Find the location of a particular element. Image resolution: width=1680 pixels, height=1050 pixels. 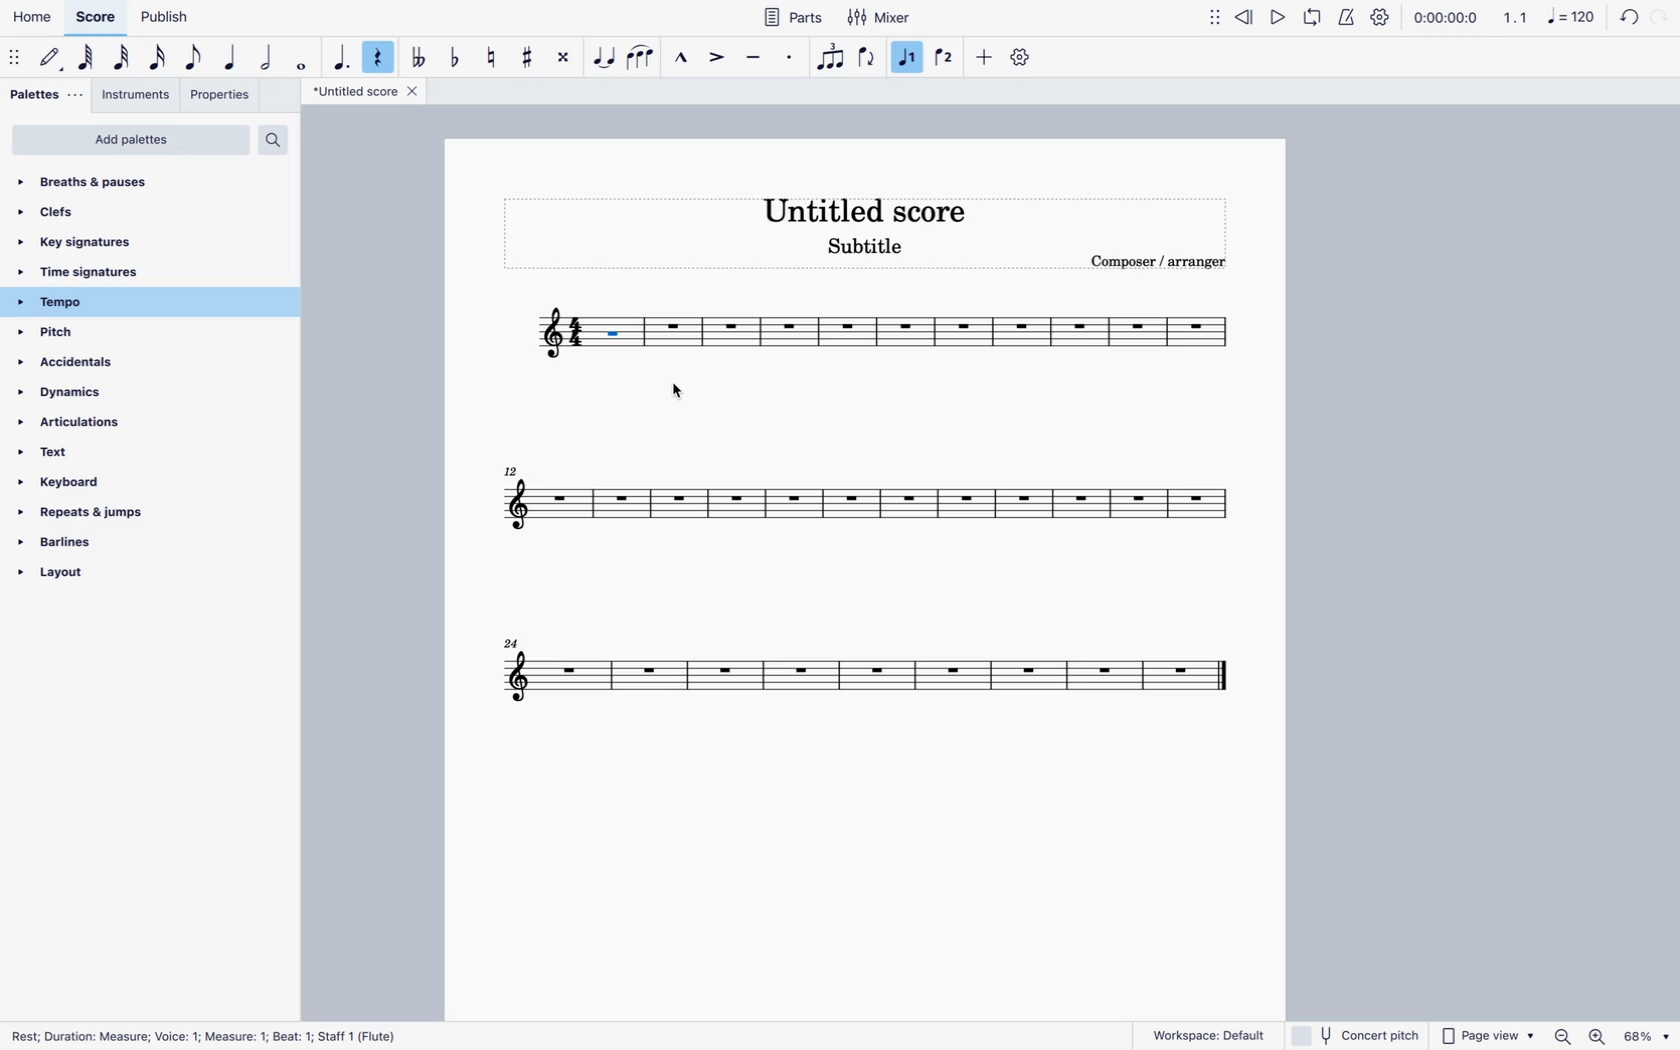

dynamics is located at coordinates (110, 394).